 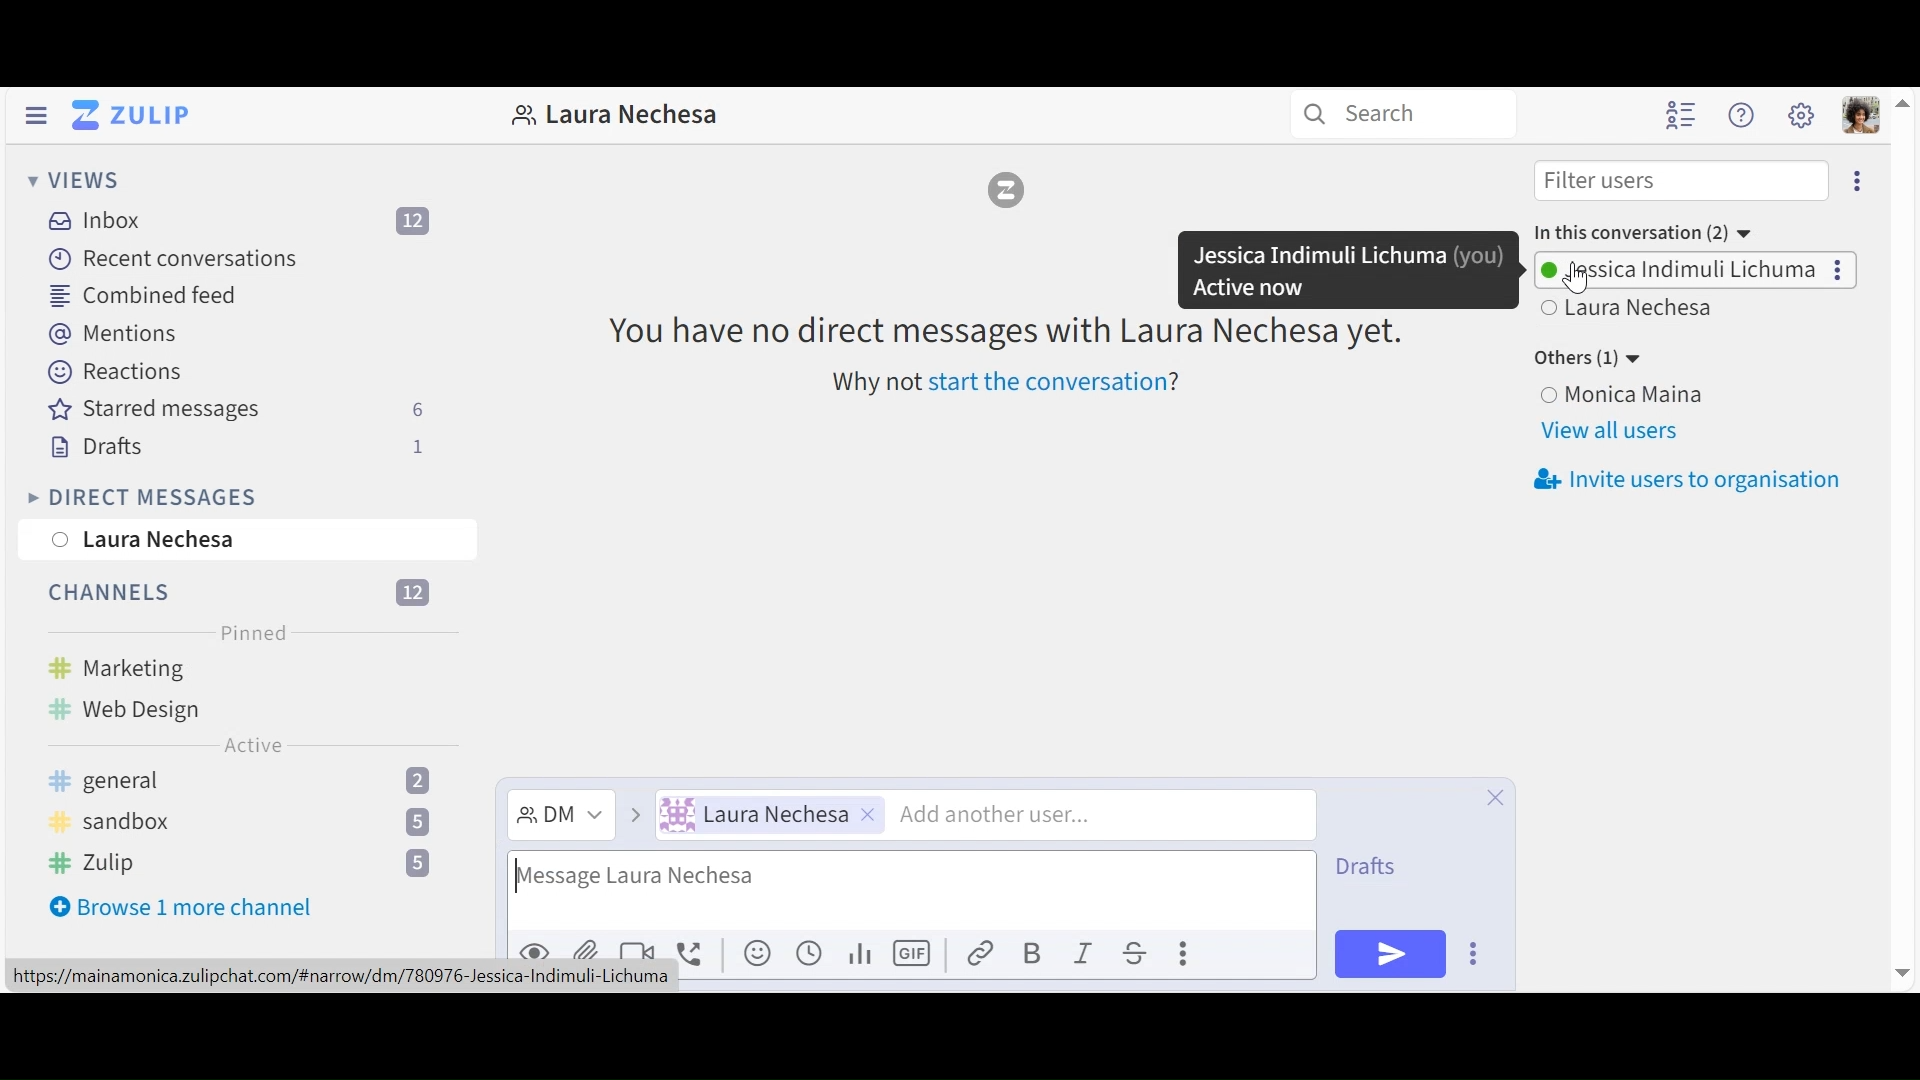 I want to click on general, so click(x=250, y=781).